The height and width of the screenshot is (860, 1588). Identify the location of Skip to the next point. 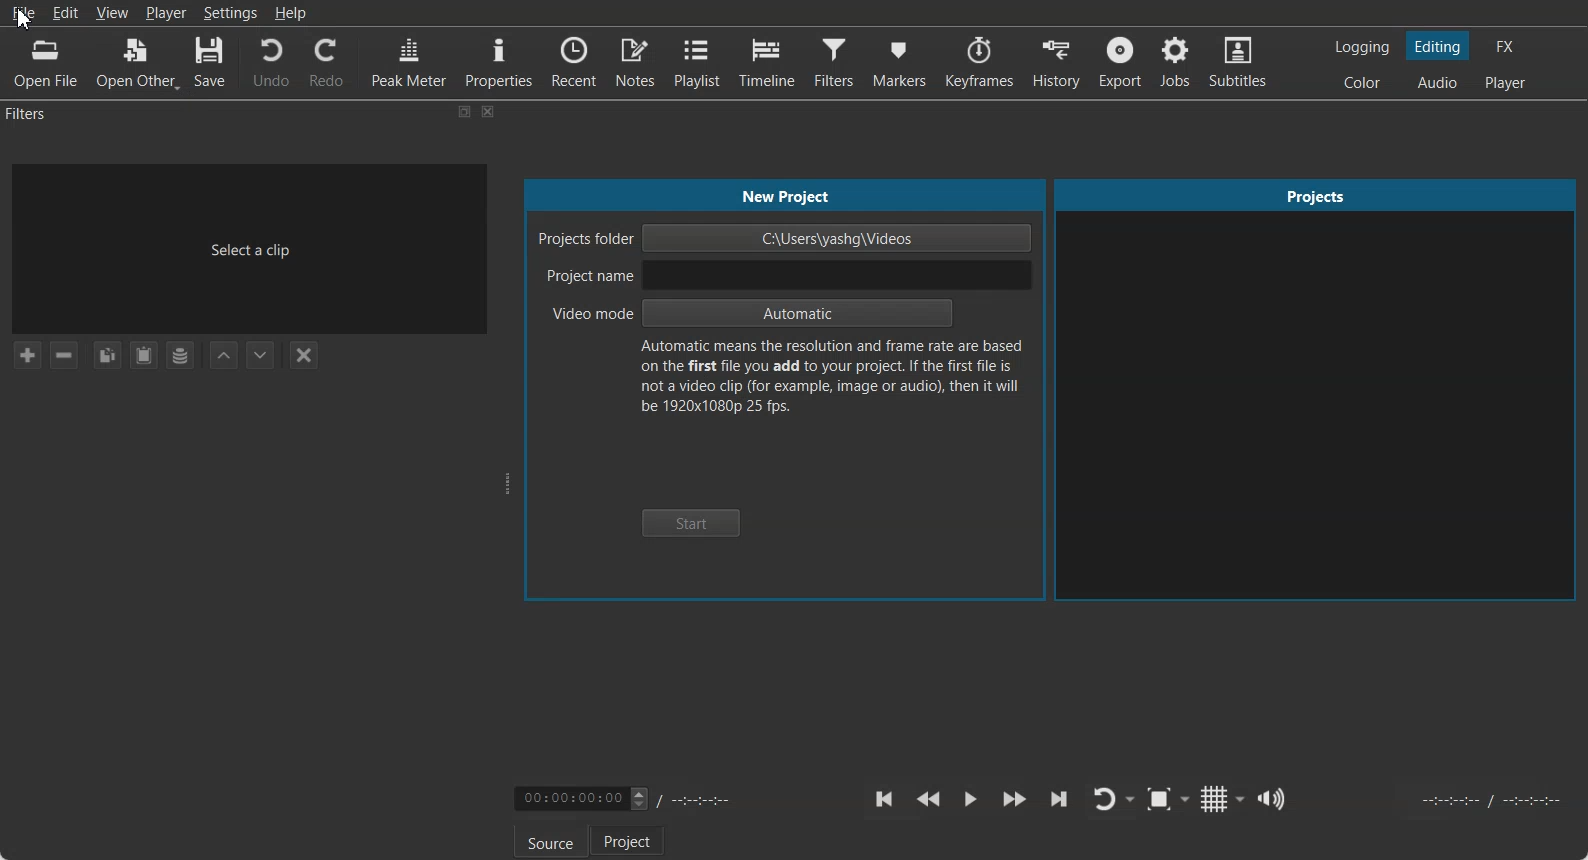
(1058, 798).